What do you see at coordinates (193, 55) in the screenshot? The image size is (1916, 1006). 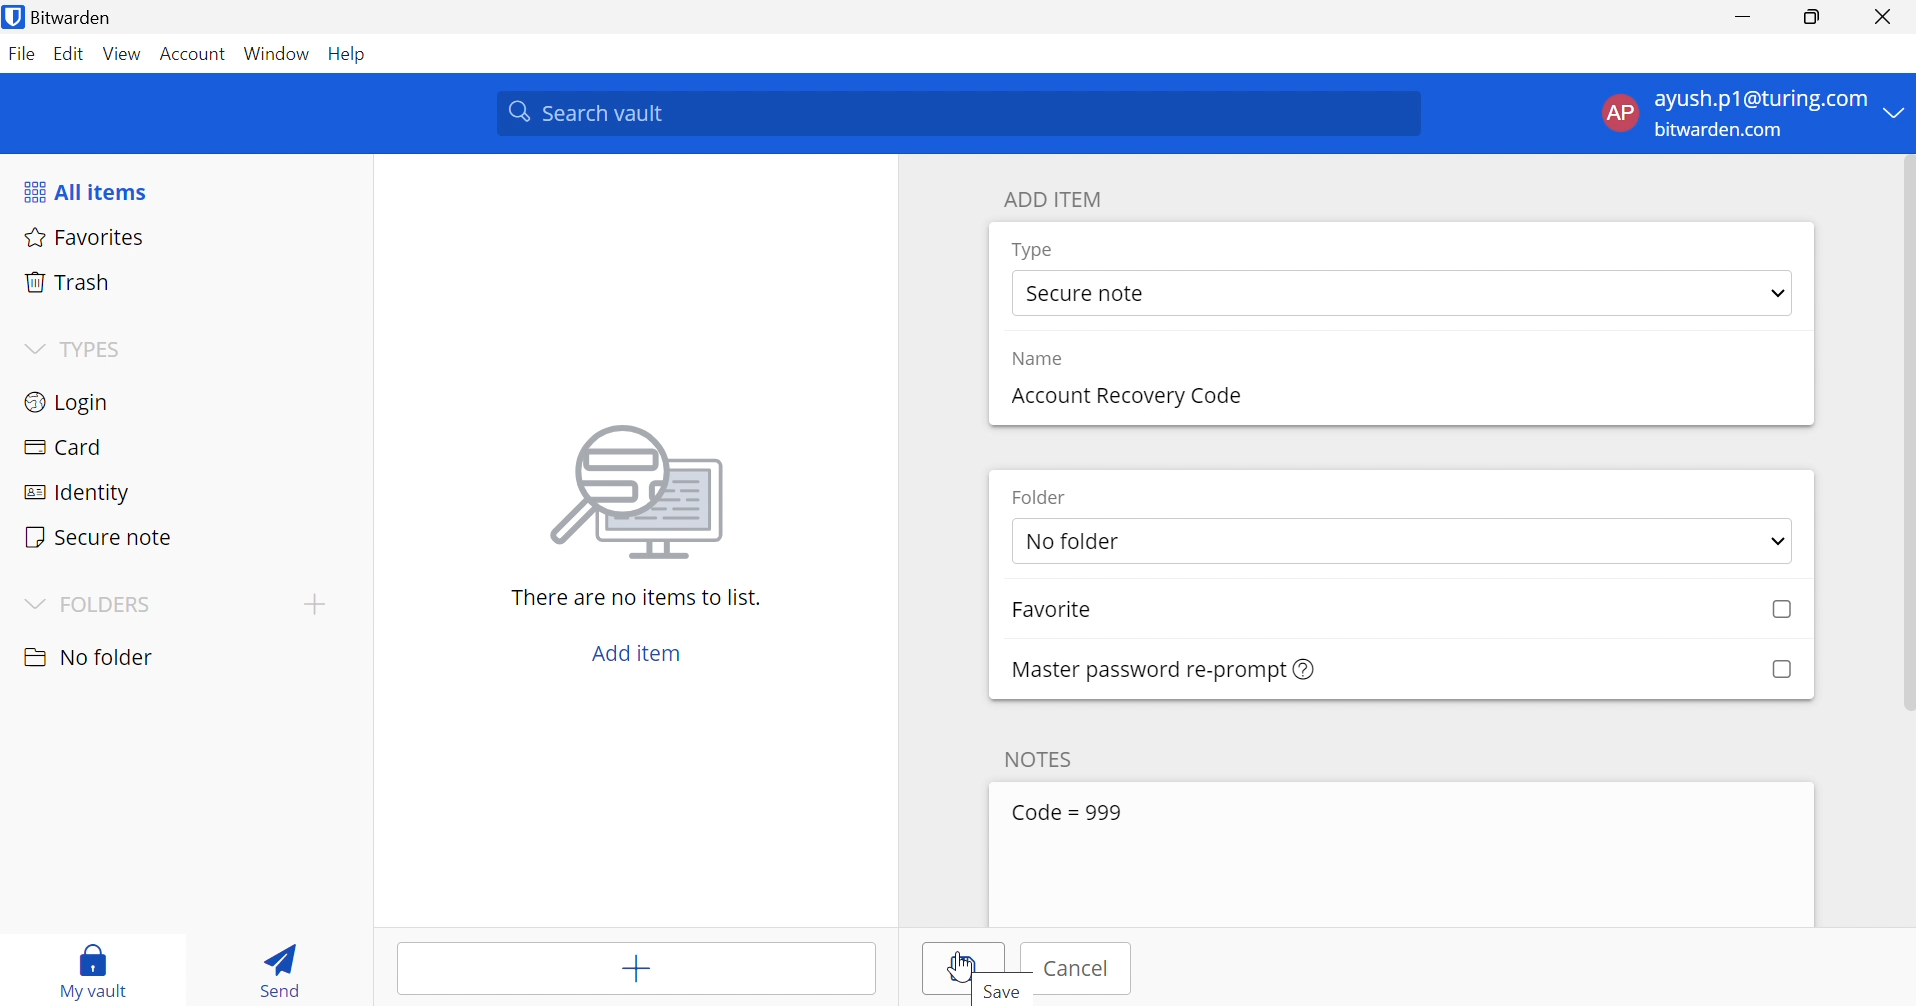 I see `Account` at bounding box center [193, 55].